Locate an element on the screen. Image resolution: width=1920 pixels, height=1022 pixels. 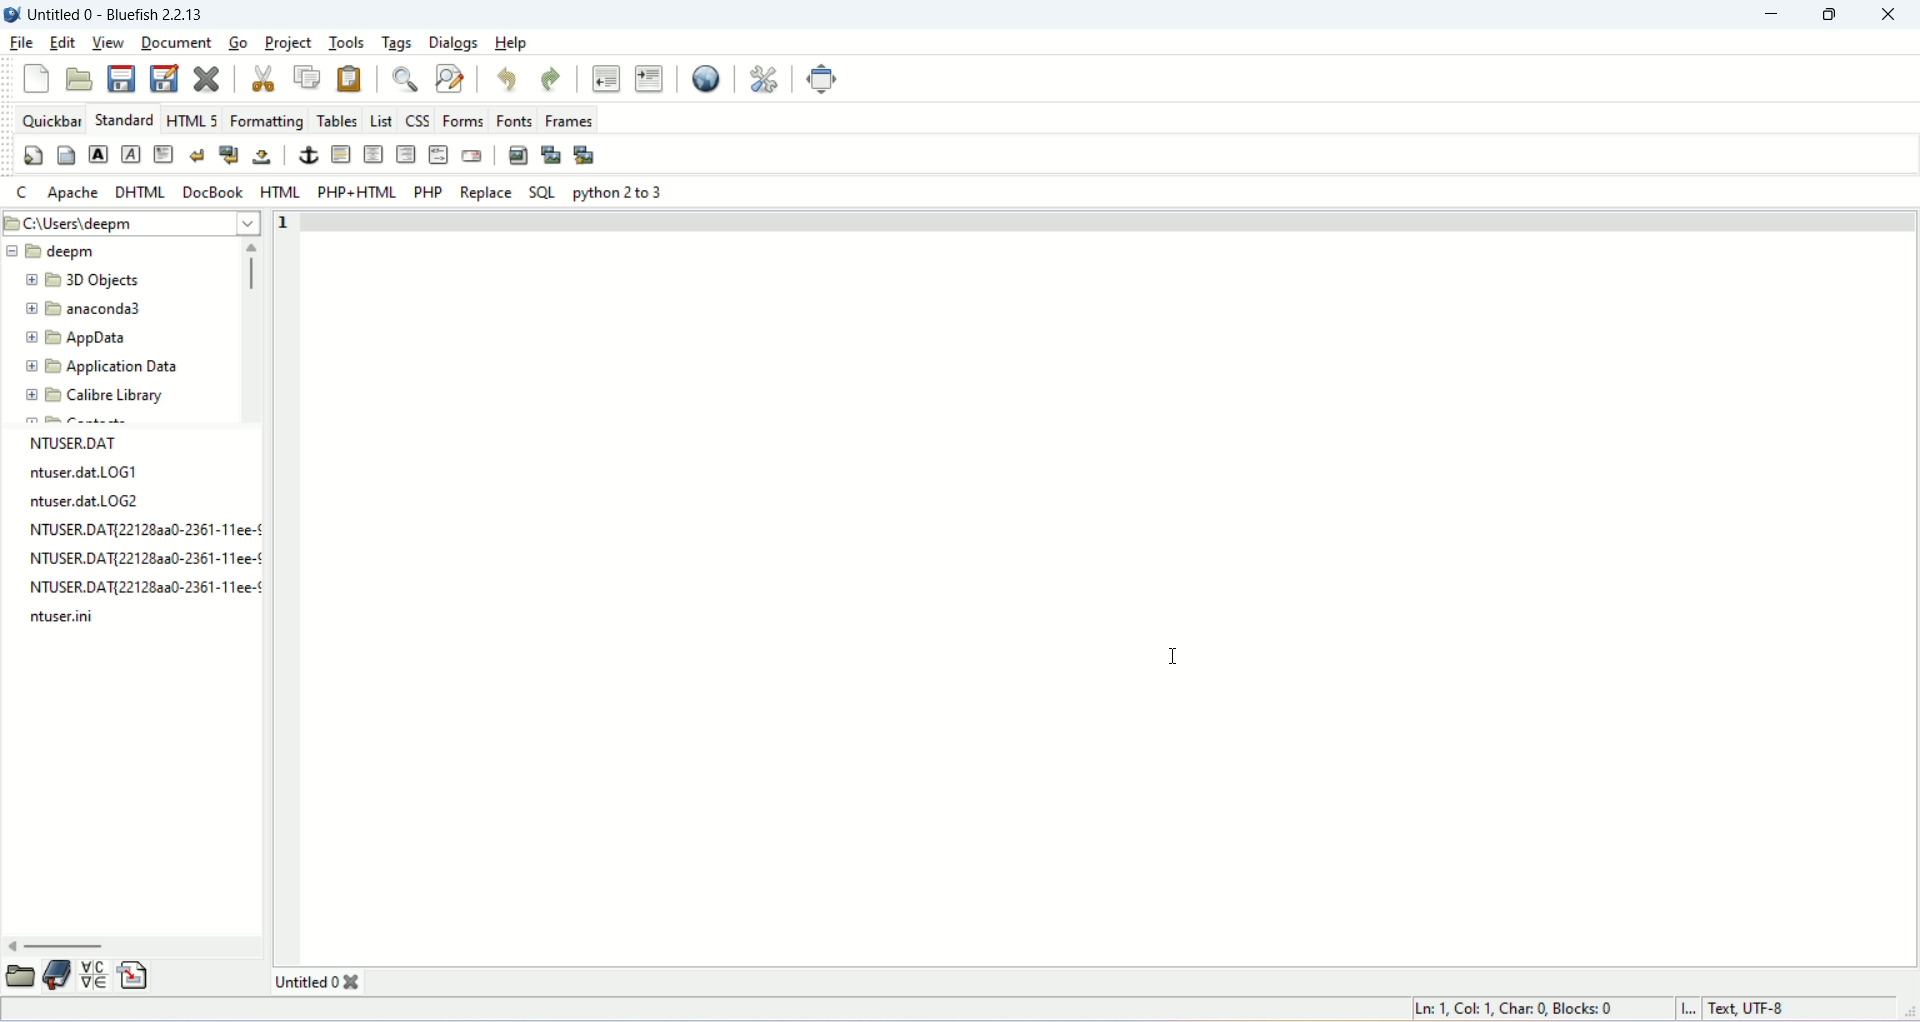
emphasis is located at coordinates (128, 155).